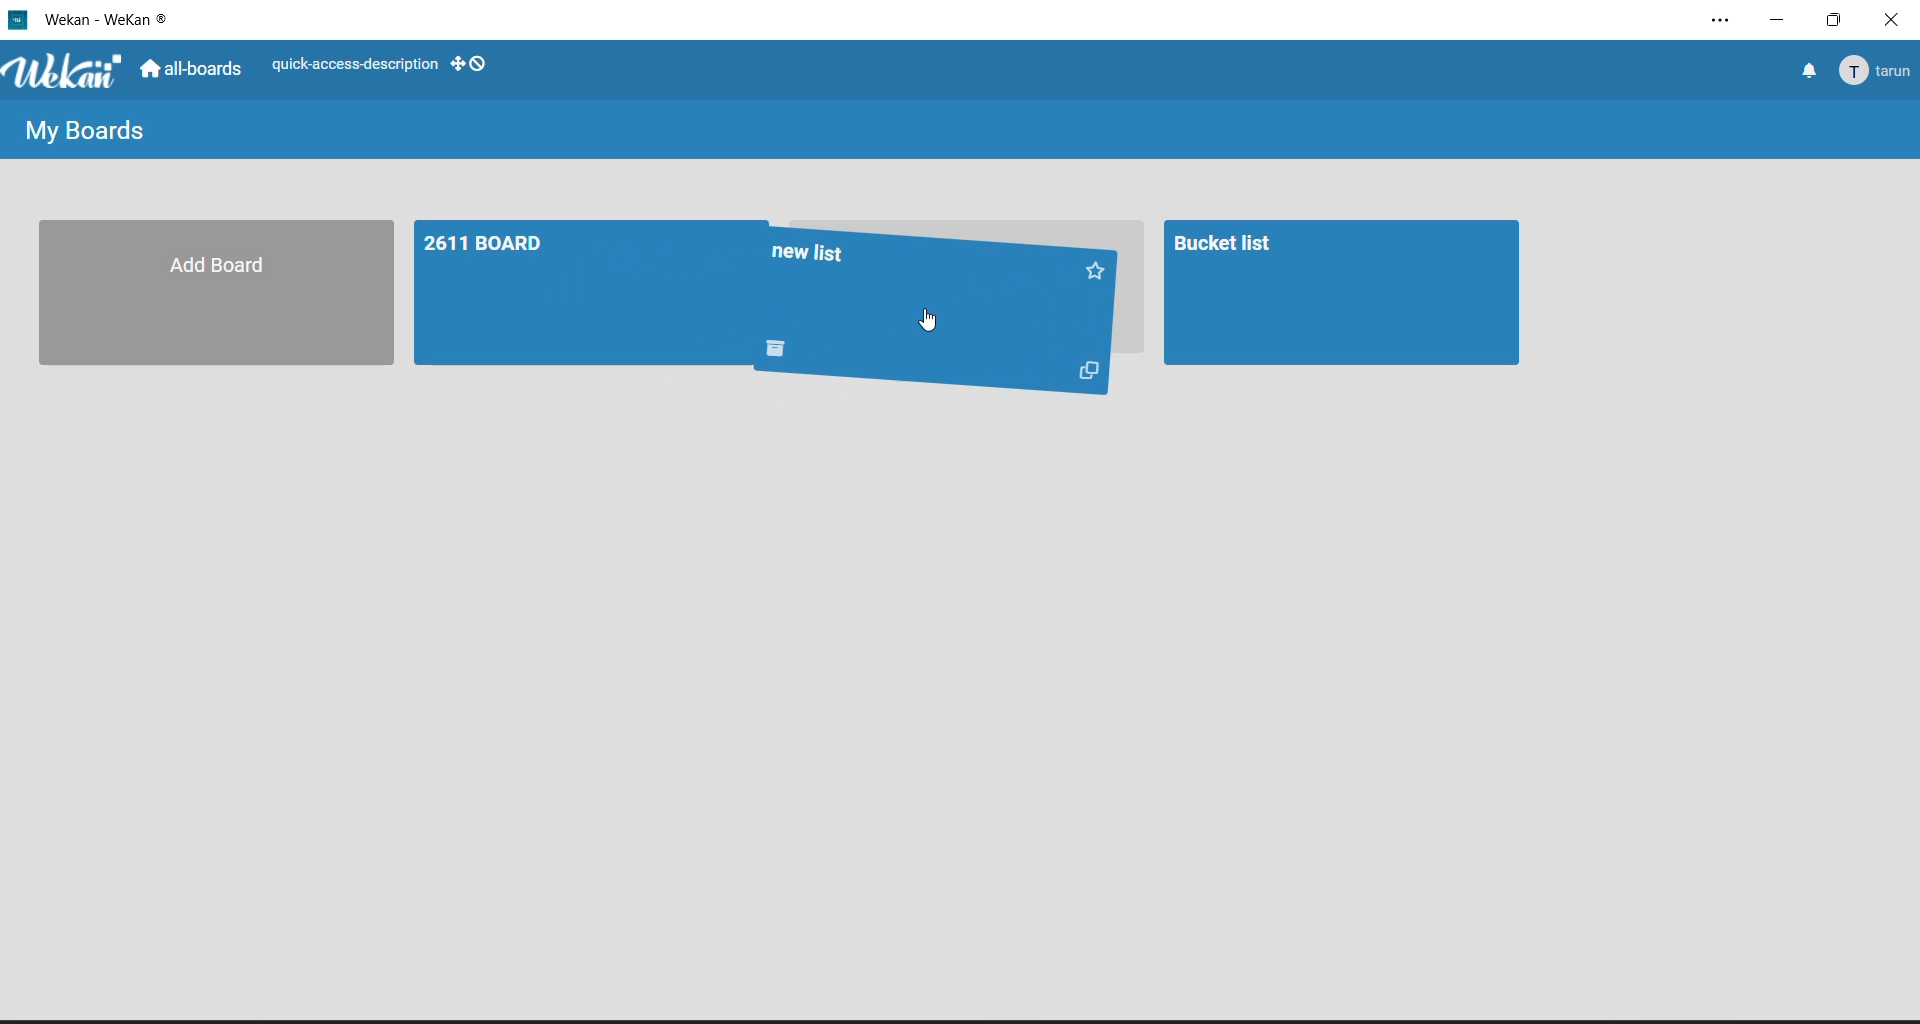  I want to click on show desktop drag handles, so click(469, 64).